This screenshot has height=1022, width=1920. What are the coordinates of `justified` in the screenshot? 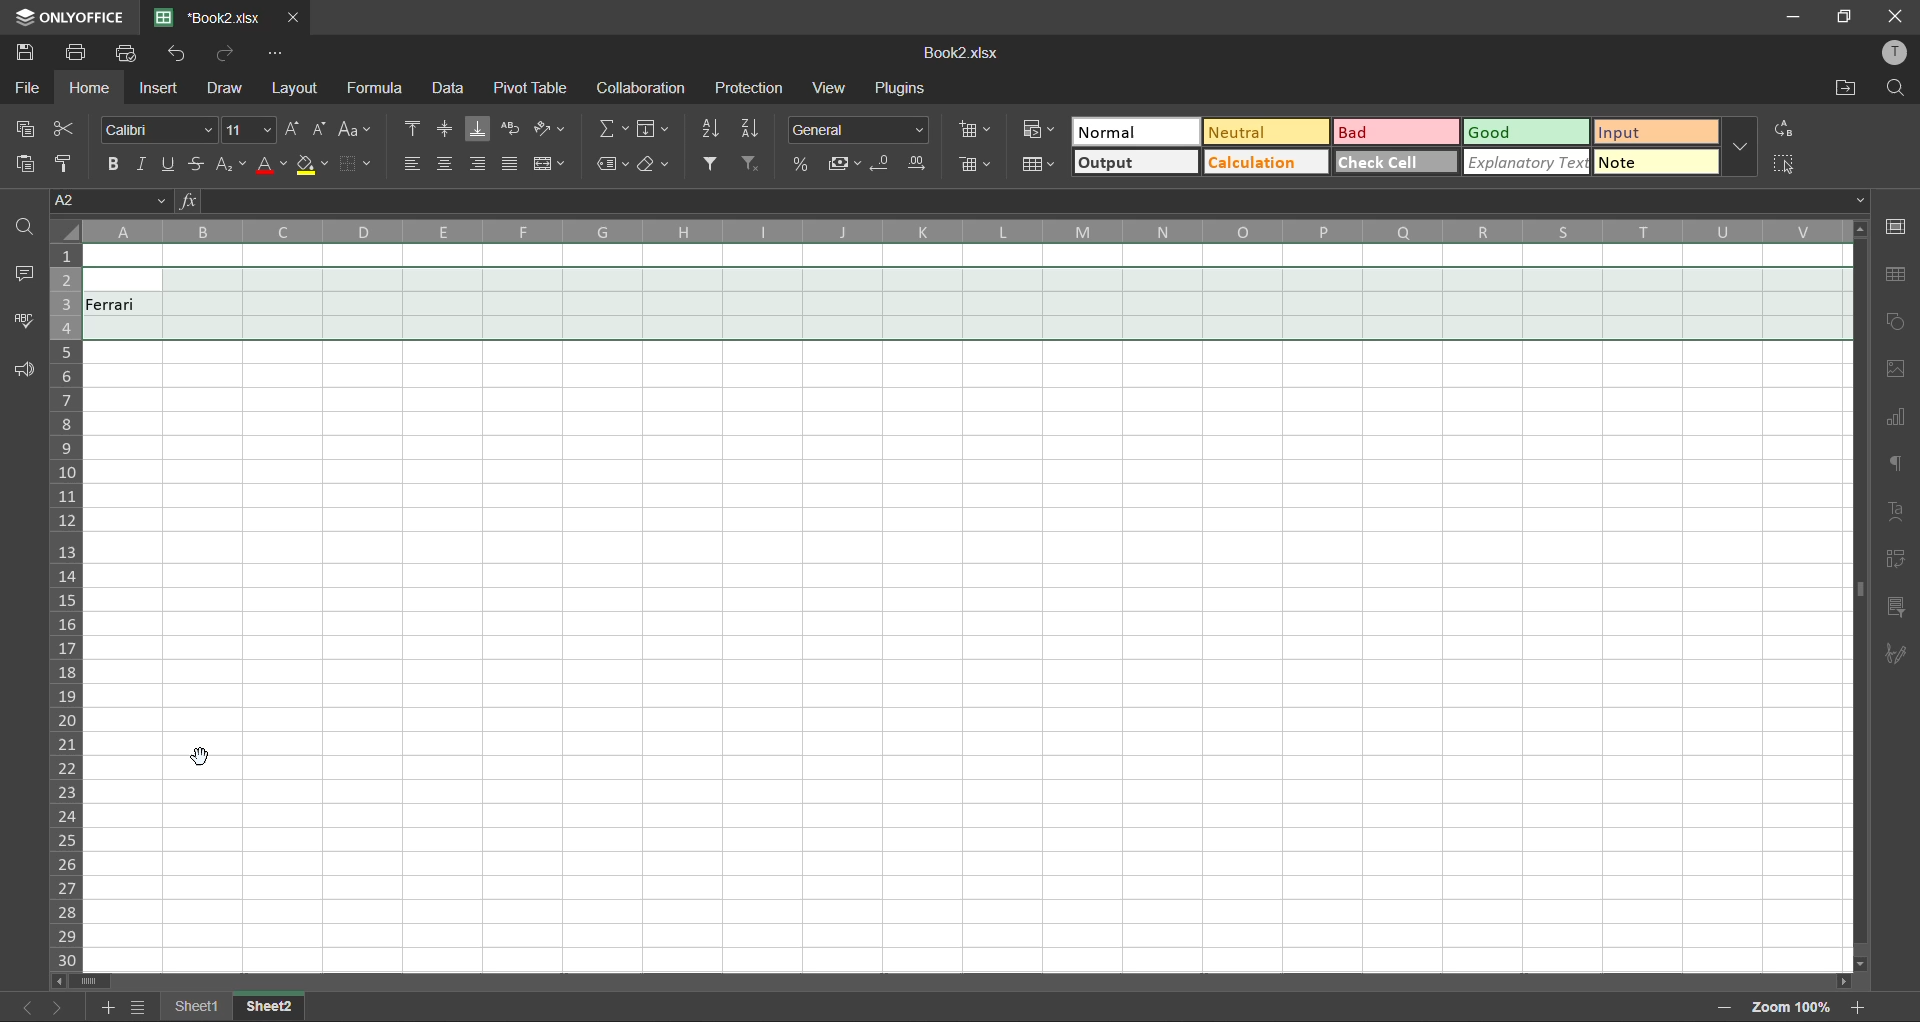 It's located at (510, 163).